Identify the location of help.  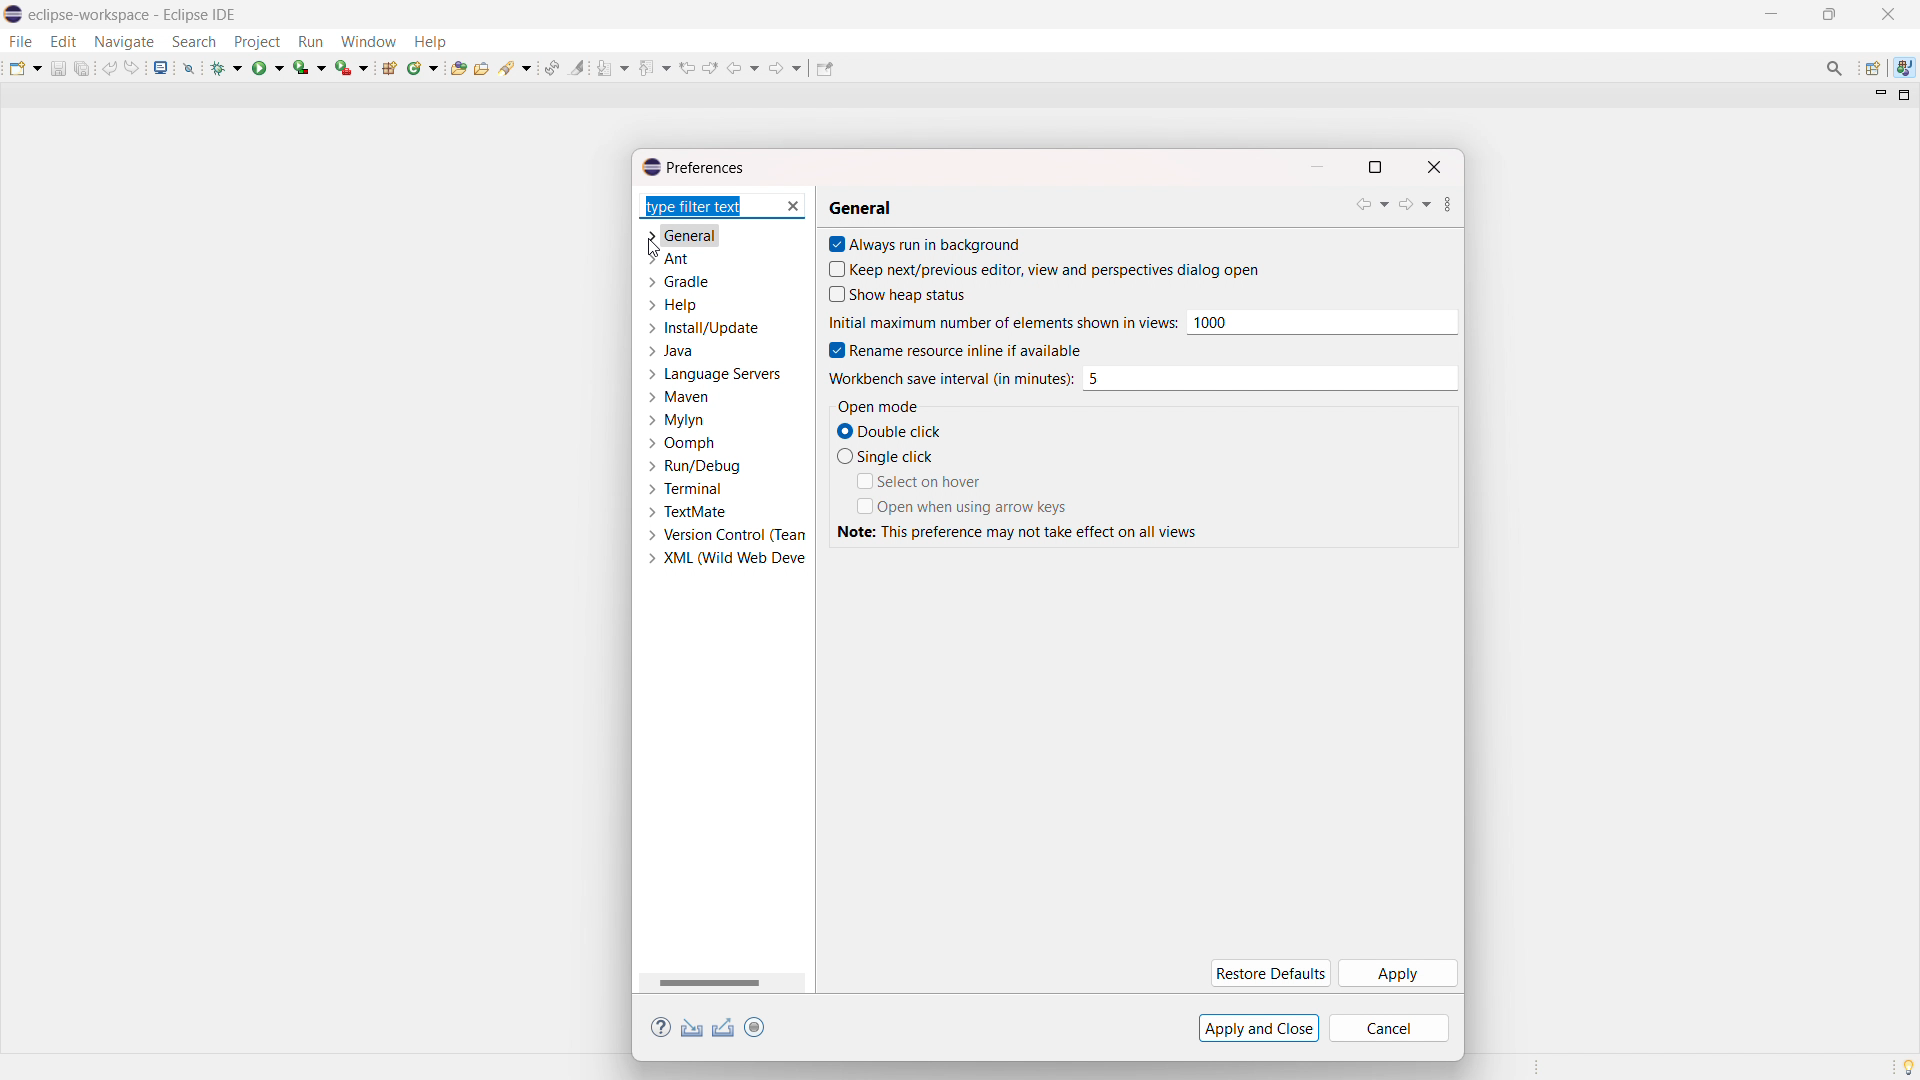
(430, 40).